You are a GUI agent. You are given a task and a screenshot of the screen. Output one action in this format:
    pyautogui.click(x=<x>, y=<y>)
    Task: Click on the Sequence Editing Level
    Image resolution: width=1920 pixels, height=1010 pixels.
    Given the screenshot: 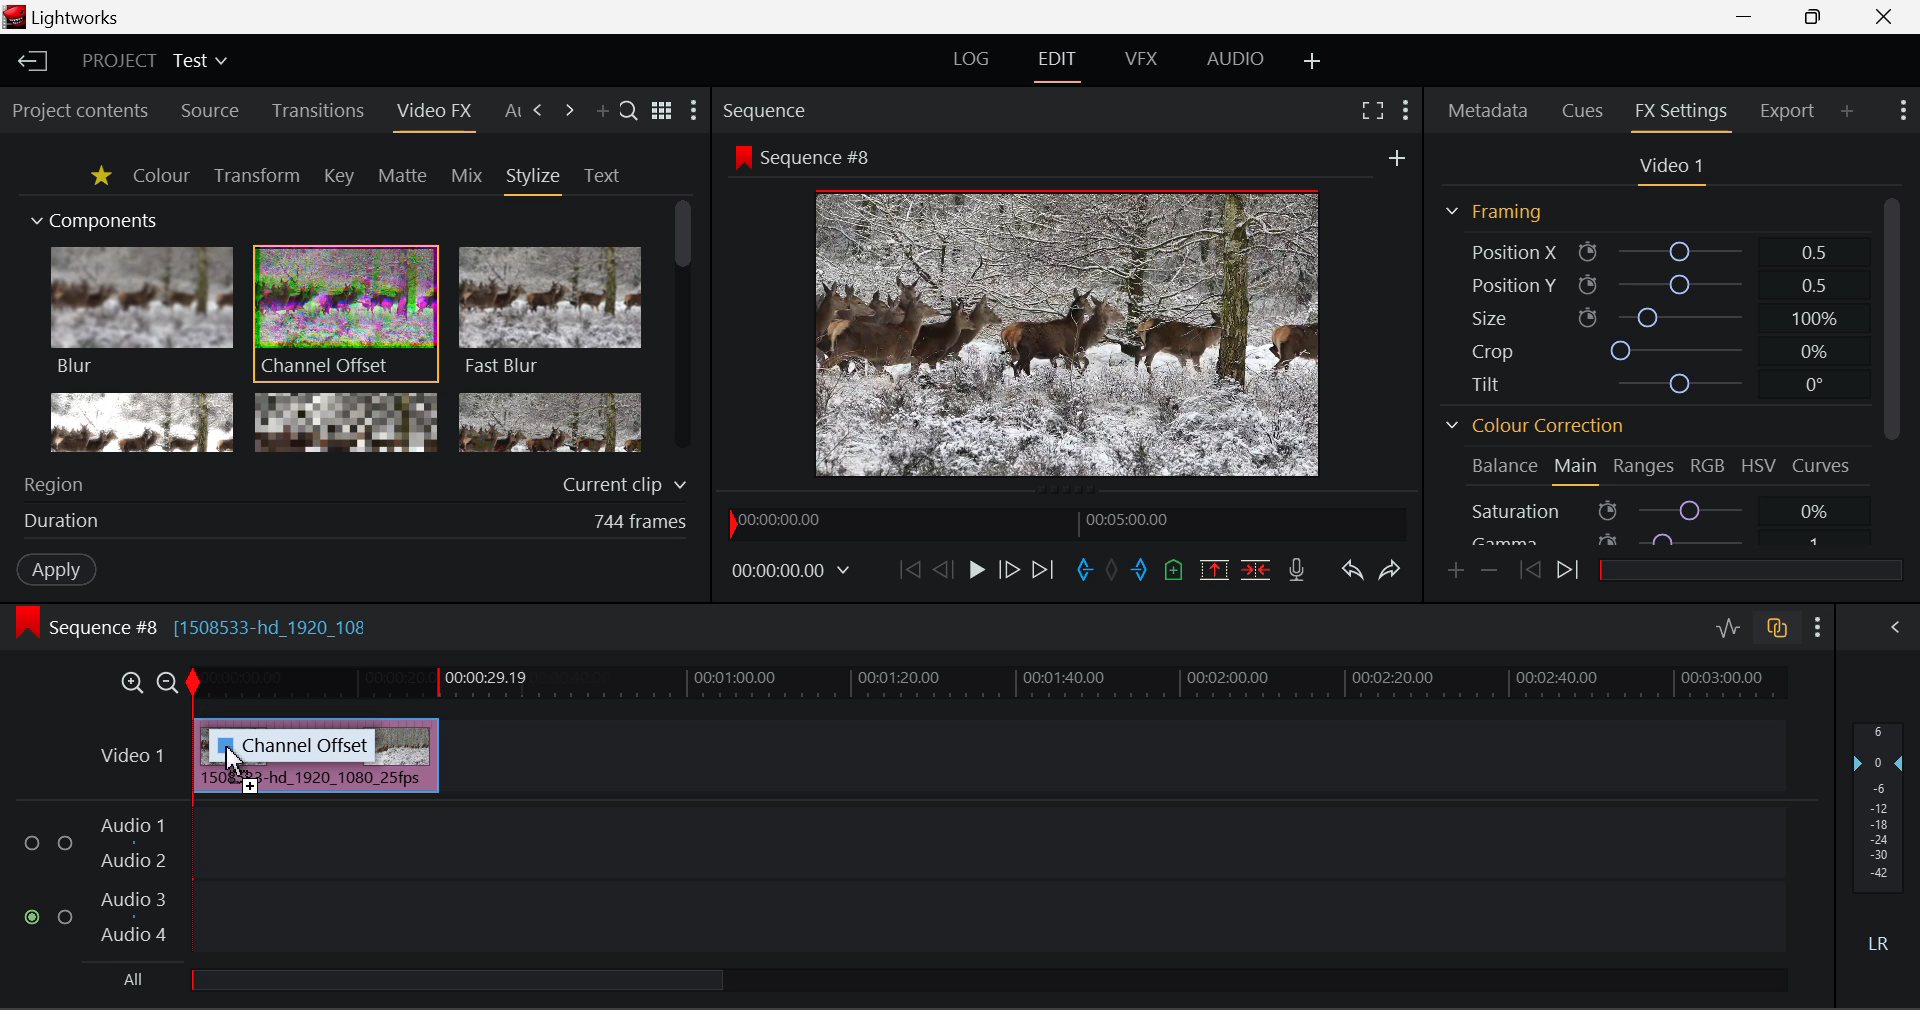 What is the action you would take?
    pyautogui.click(x=79, y=624)
    